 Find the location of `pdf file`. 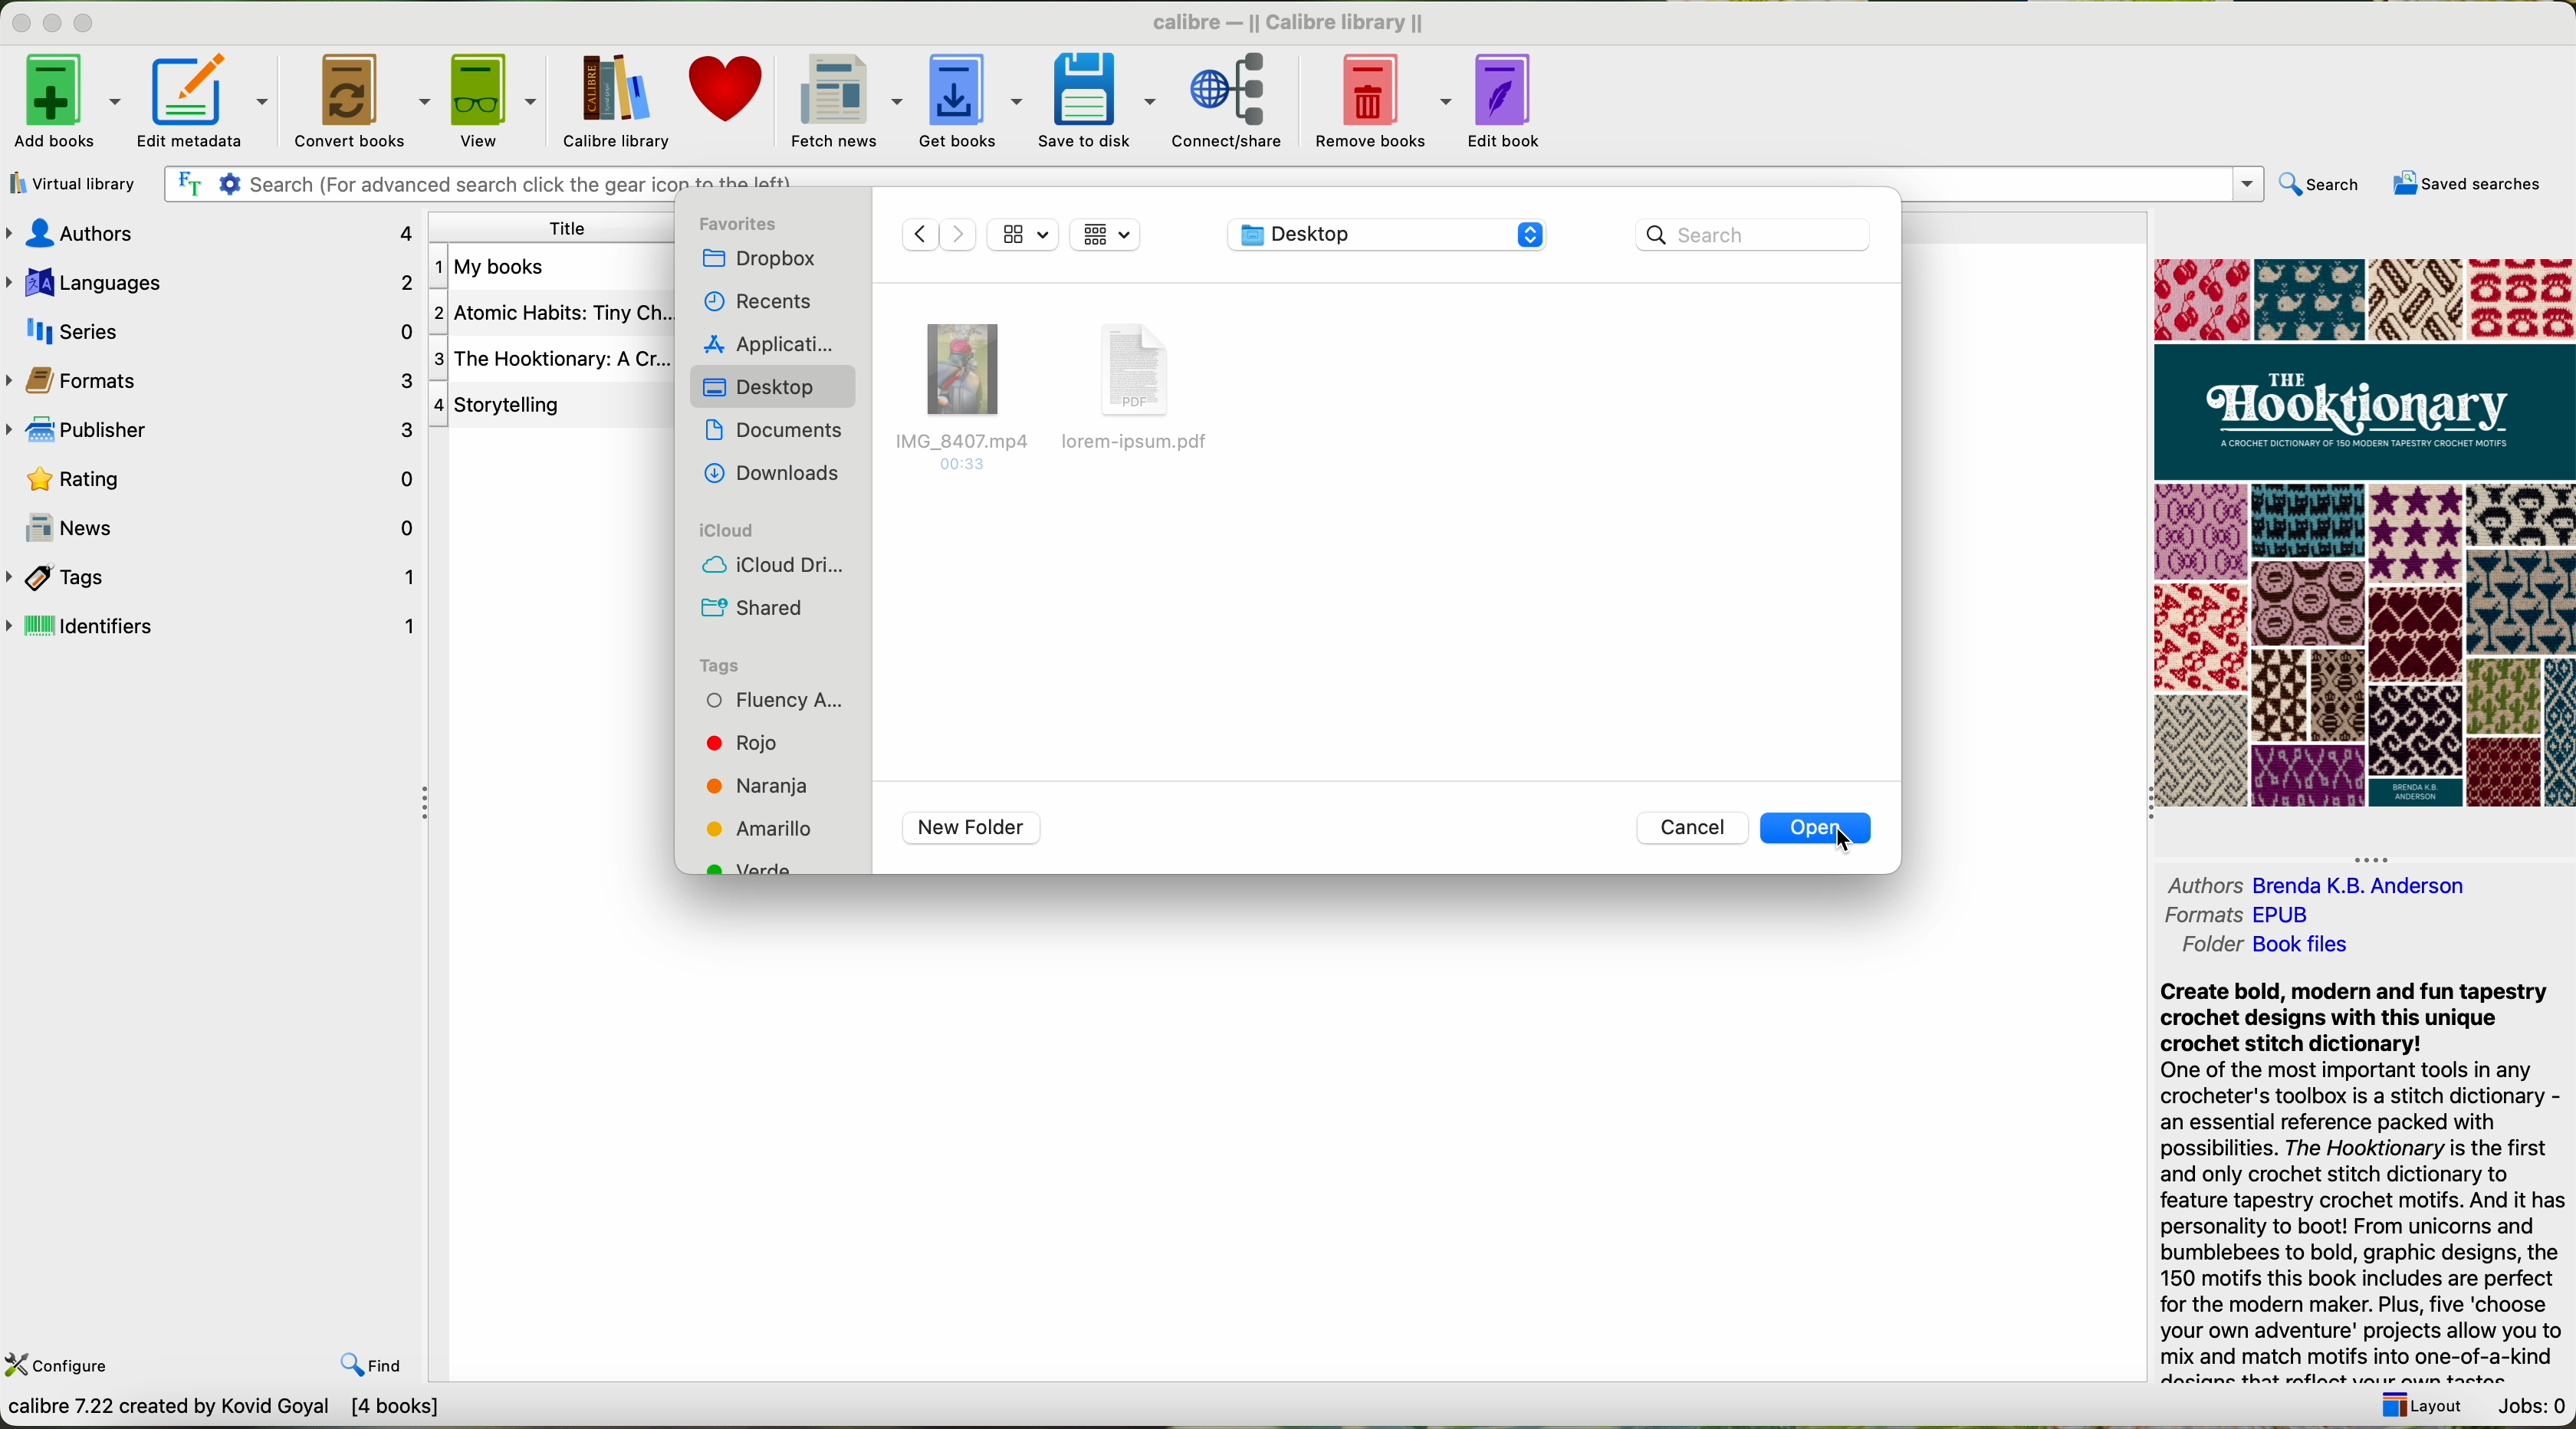

pdf file is located at coordinates (1143, 389).